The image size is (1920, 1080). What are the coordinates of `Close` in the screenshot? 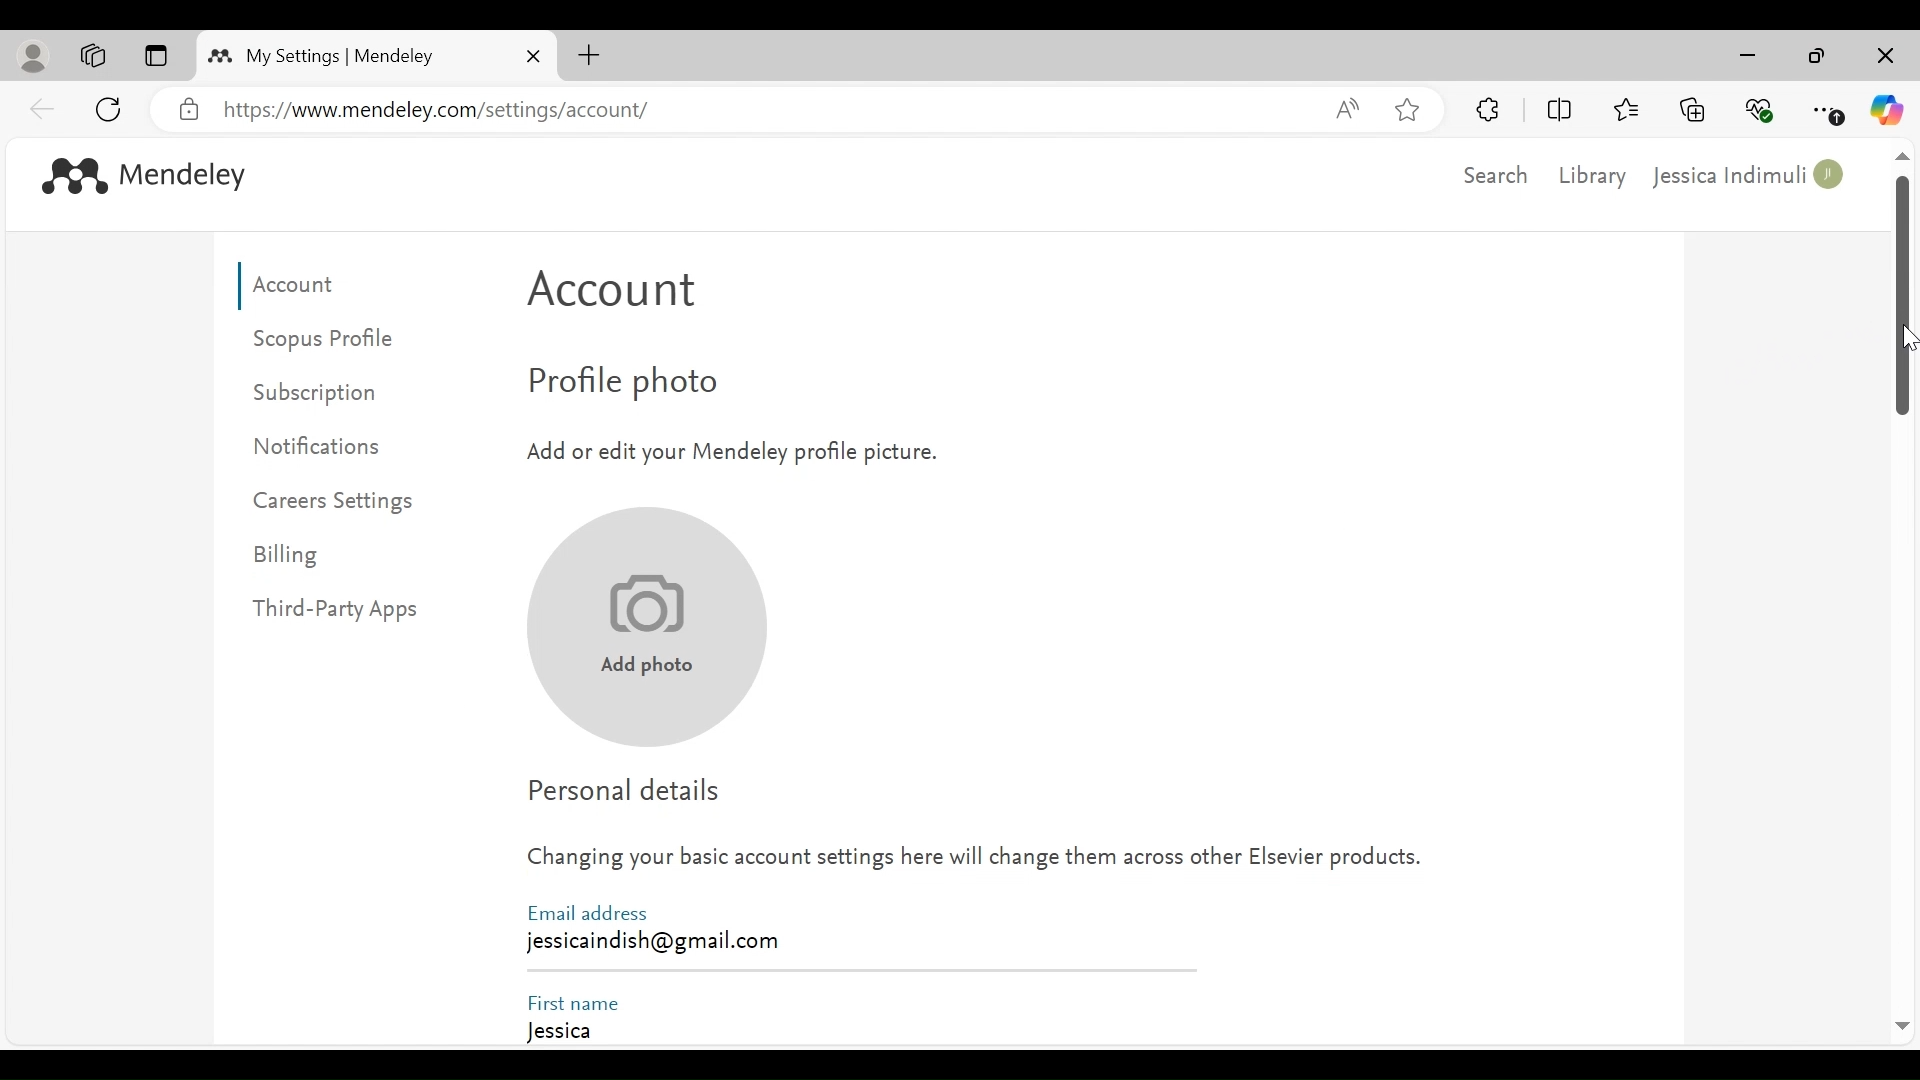 It's located at (1883, 57).